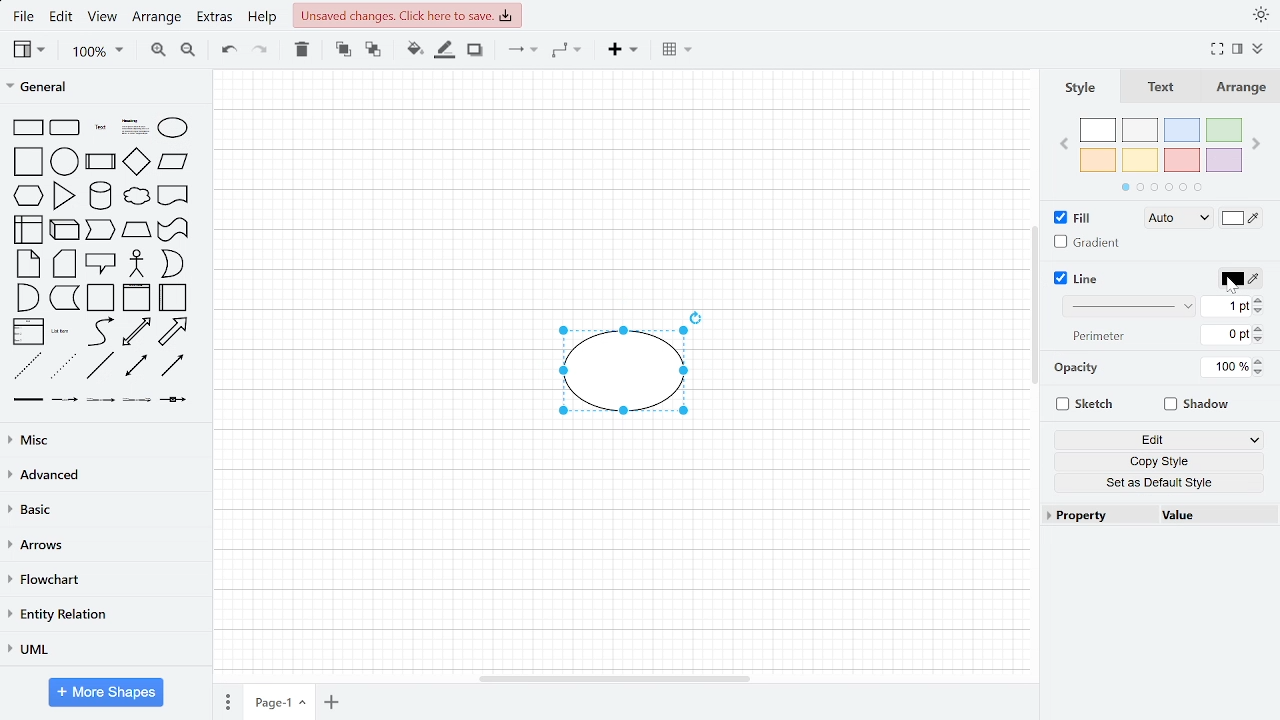  I want to click on Current line perimeter, so click(1222, 334).